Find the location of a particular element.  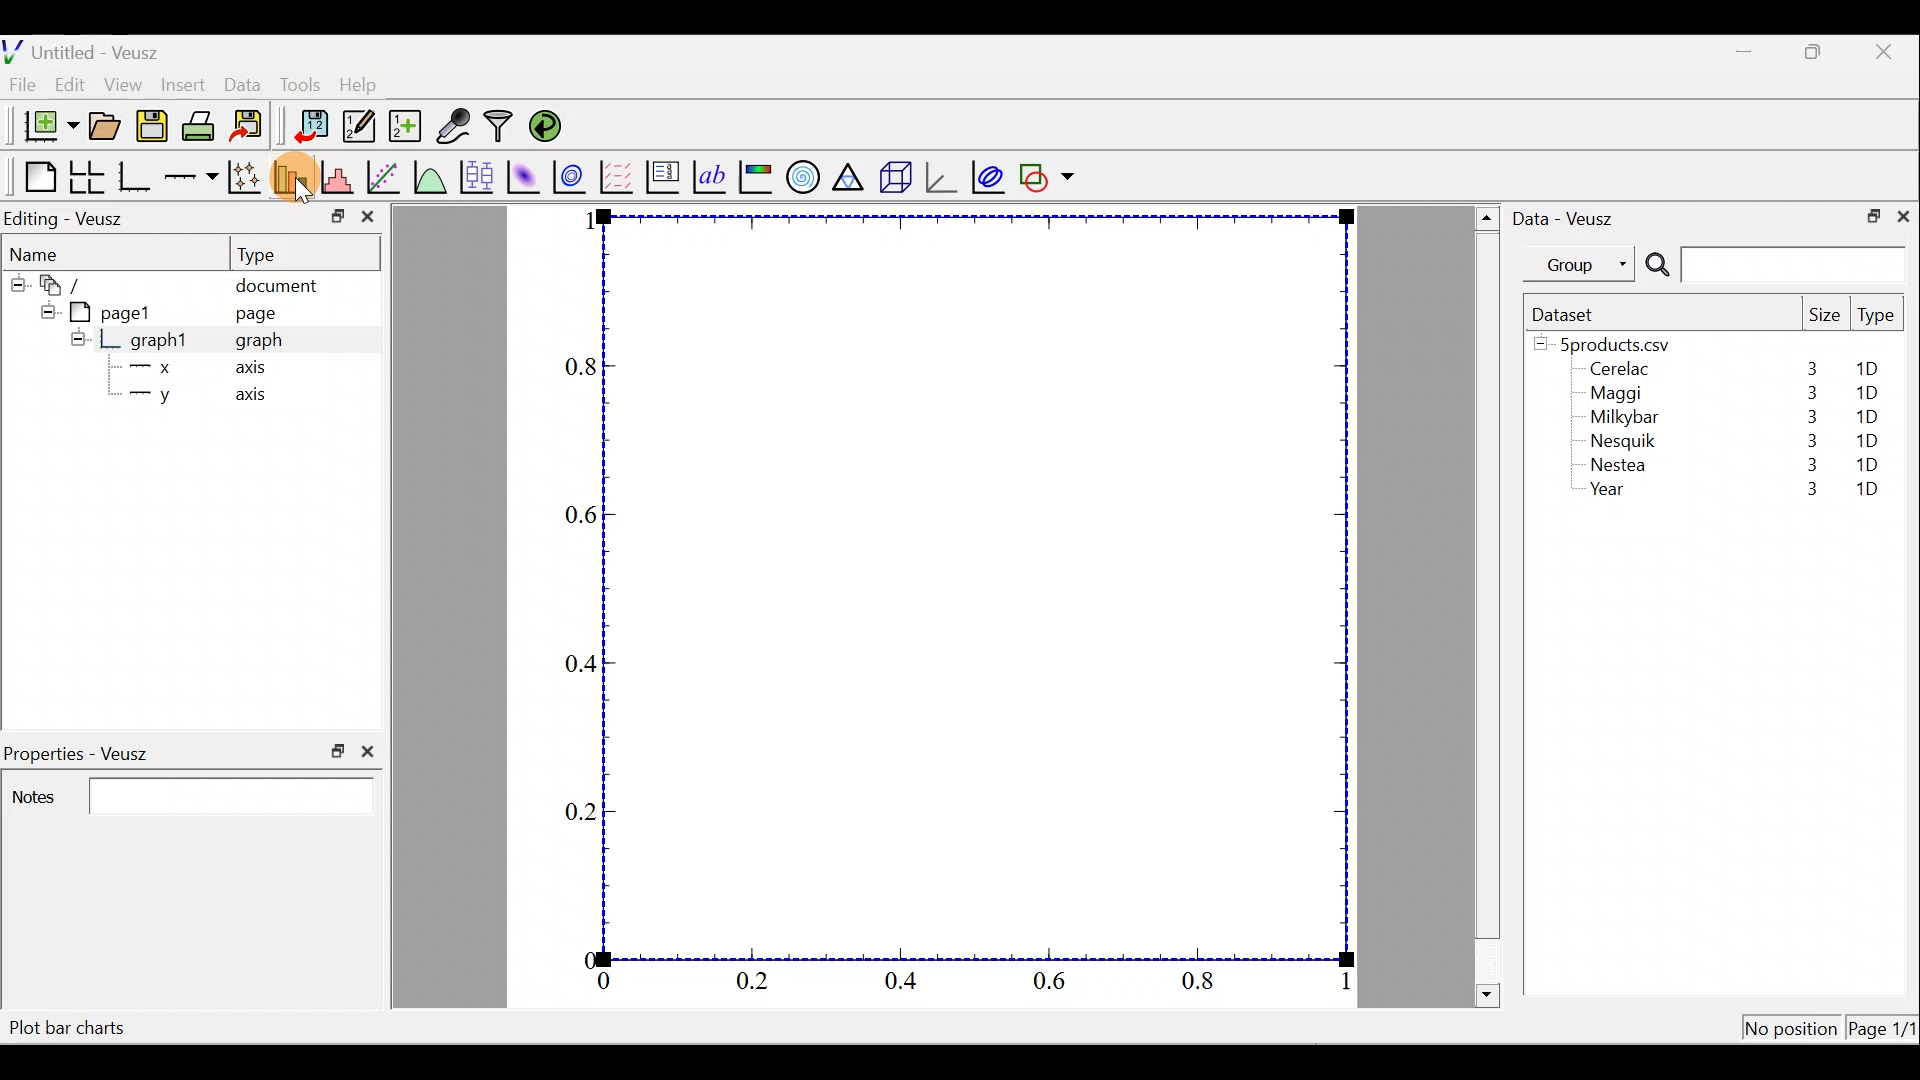

Fit a function to data is located at coordinates (385, 175).